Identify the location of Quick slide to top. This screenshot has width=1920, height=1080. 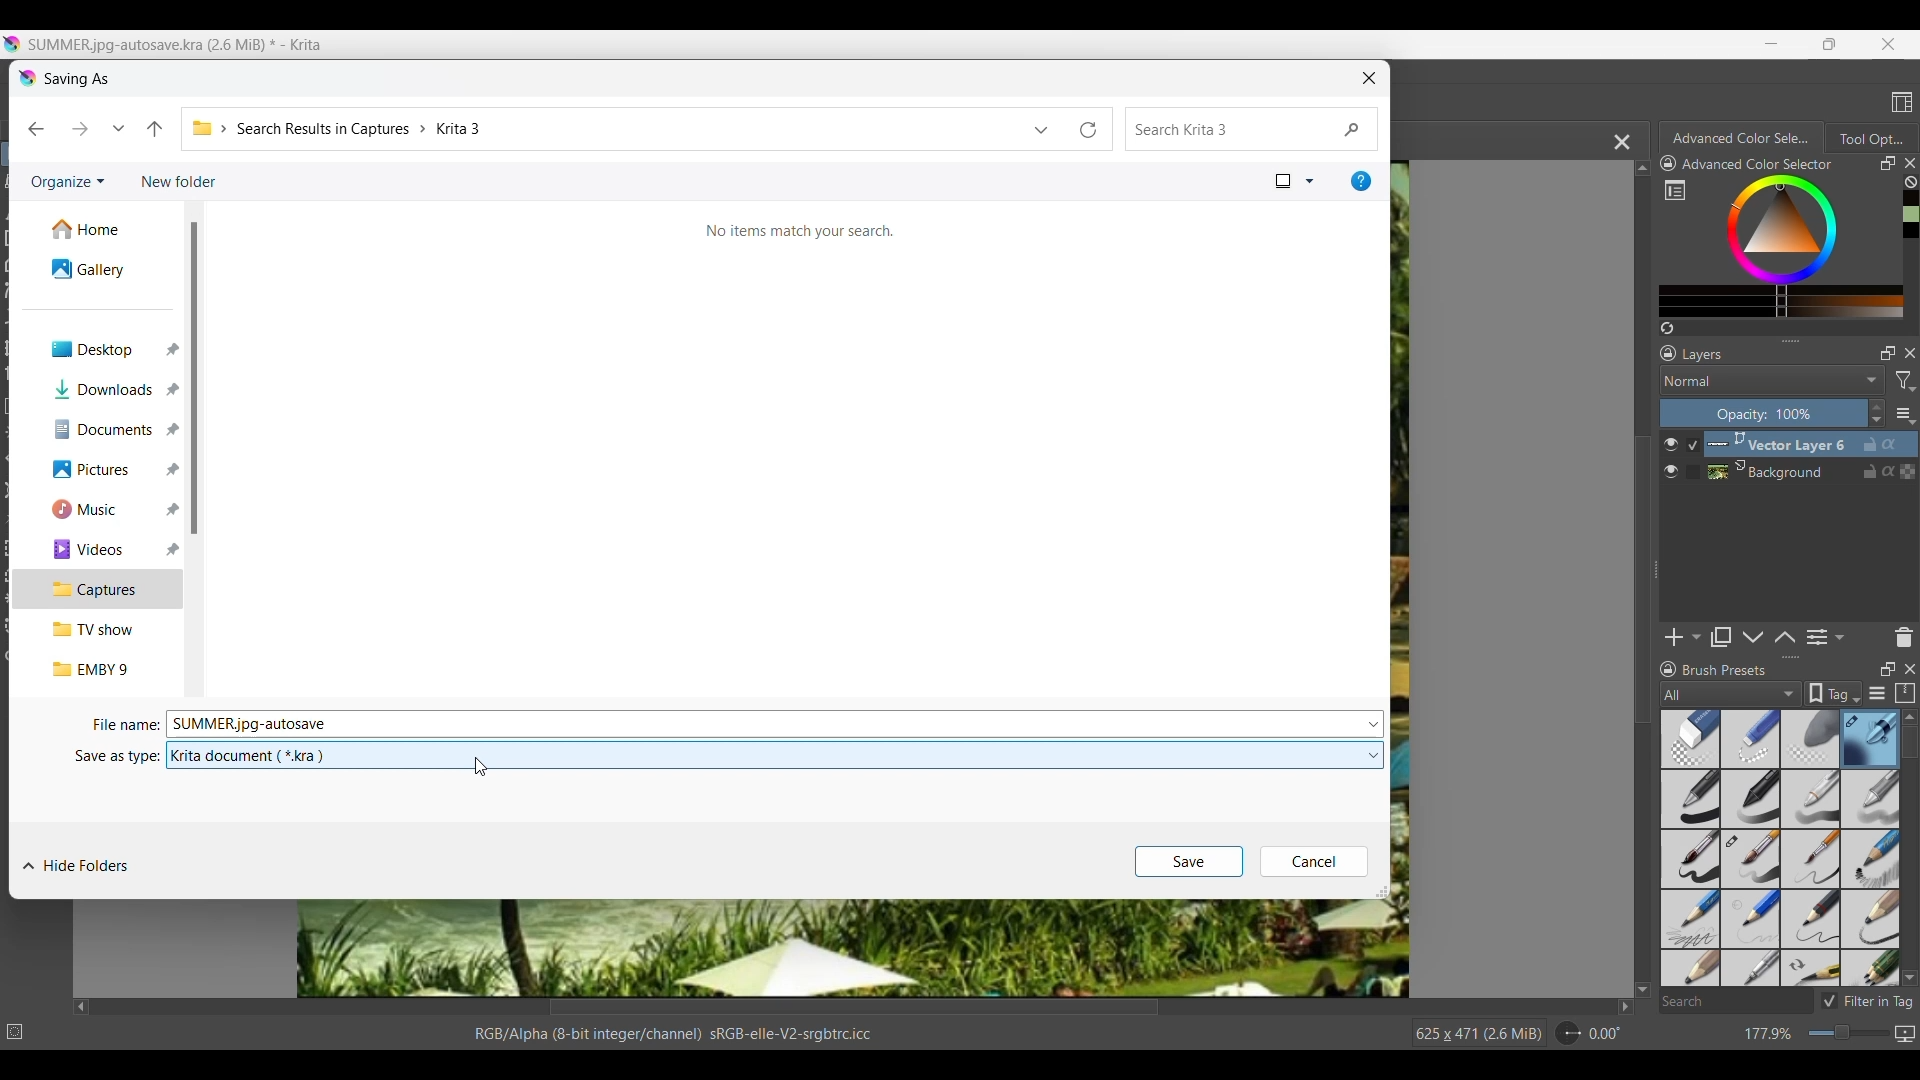
(1642, 168).